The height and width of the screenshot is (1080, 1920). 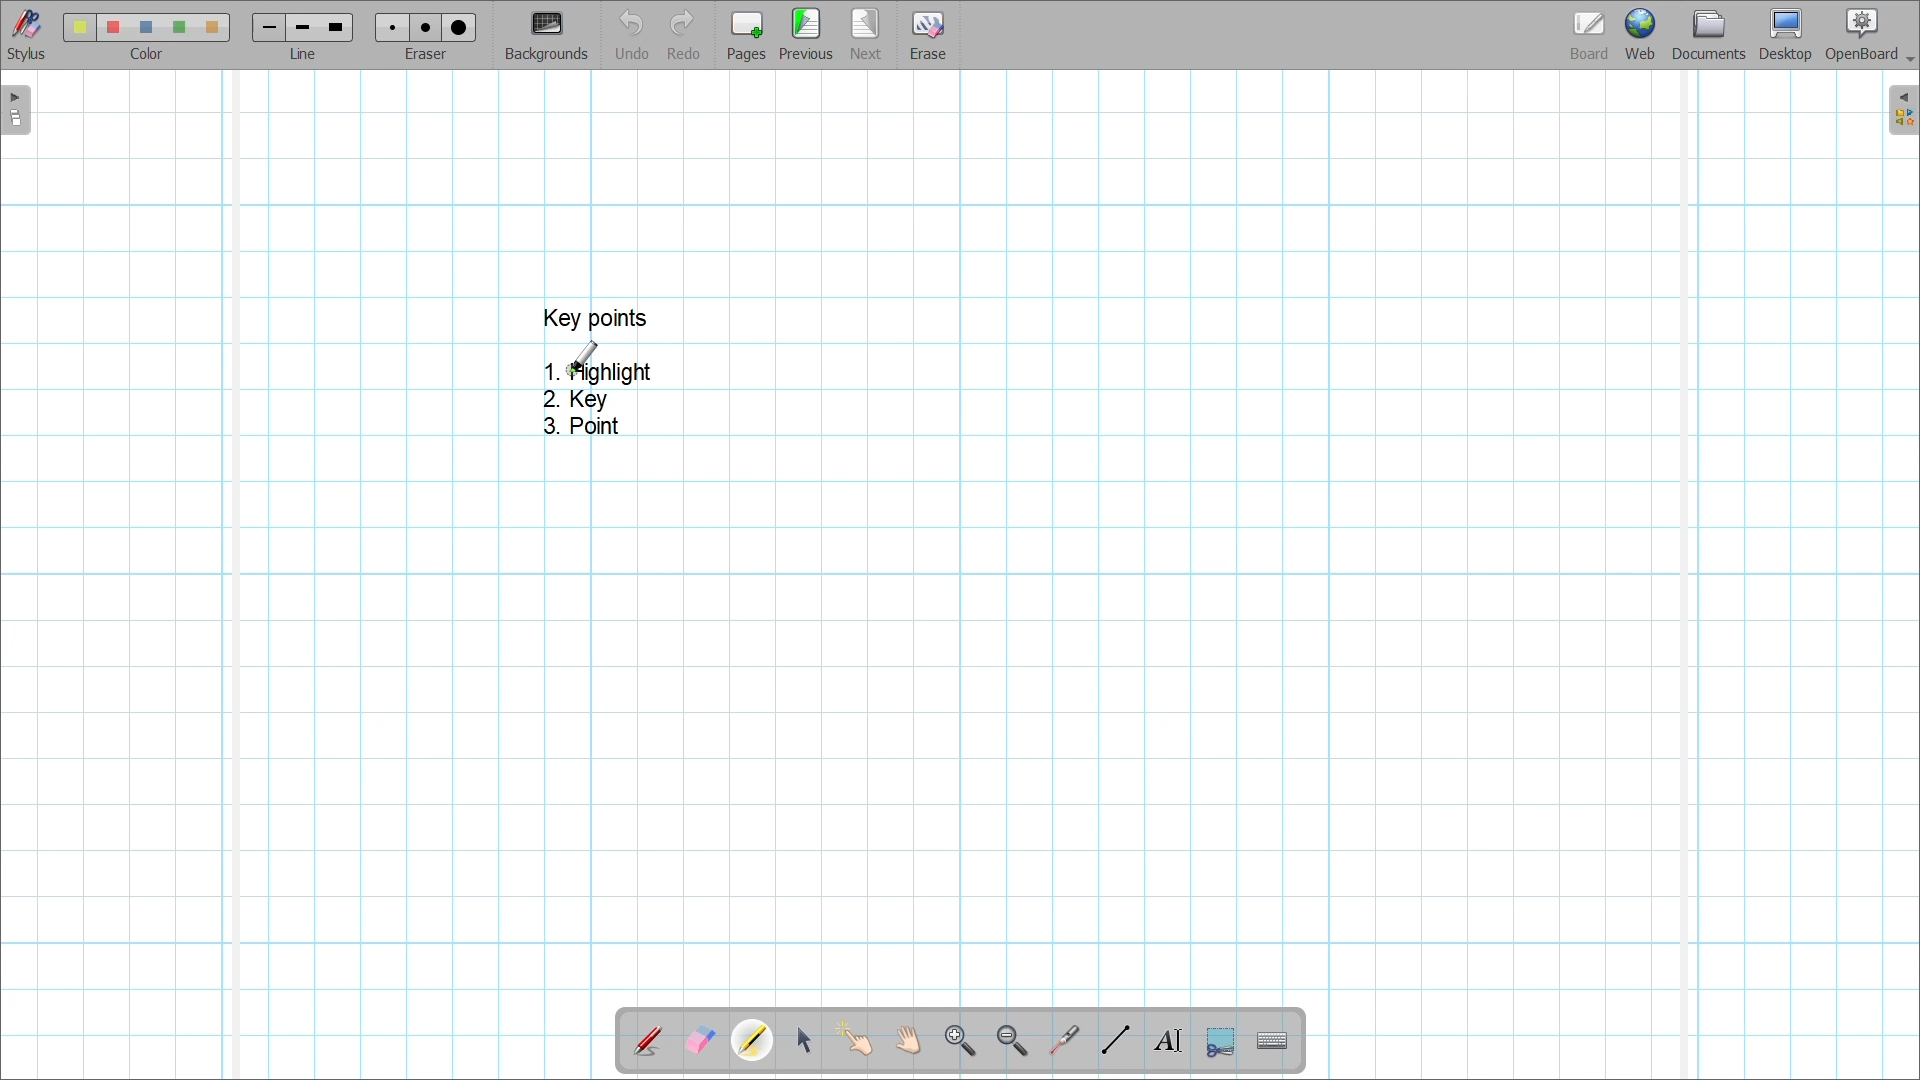 I want to click on color4, so click(x=178, y=26).